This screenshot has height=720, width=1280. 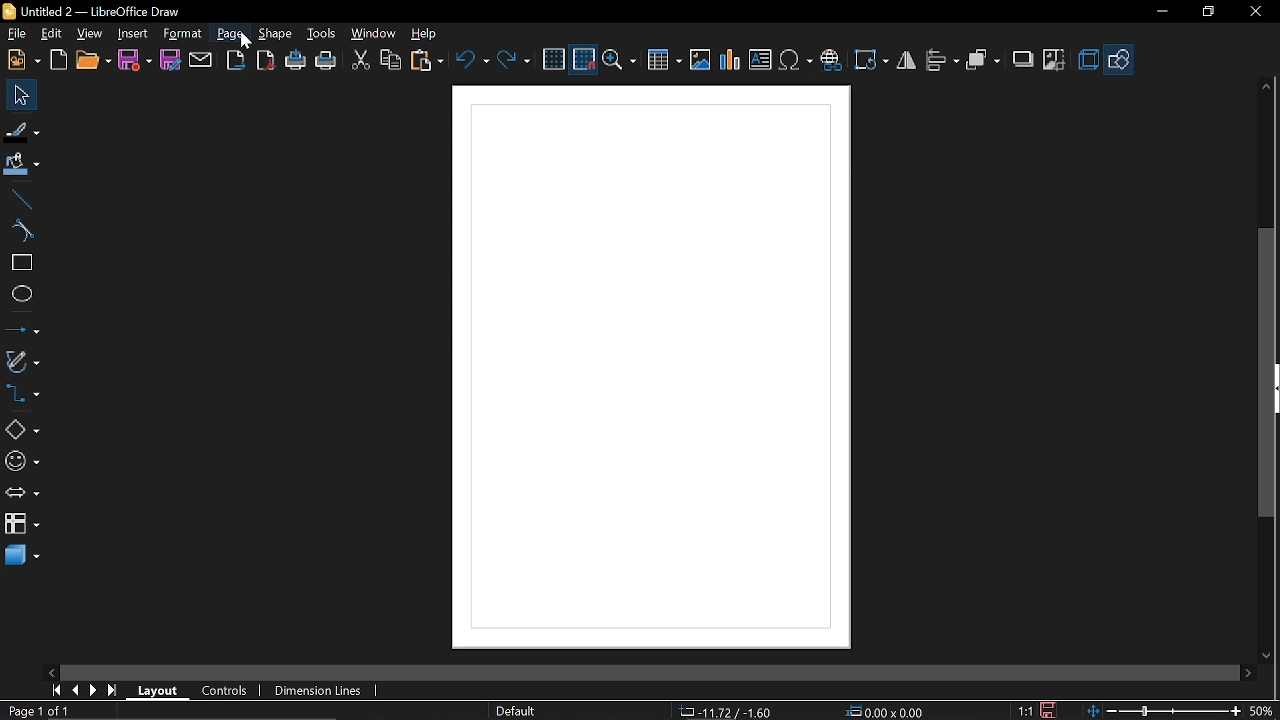 What do you see at coordinates (19, 231) in the screenshot?
I see `Curve` at bounding box center [19, 231].